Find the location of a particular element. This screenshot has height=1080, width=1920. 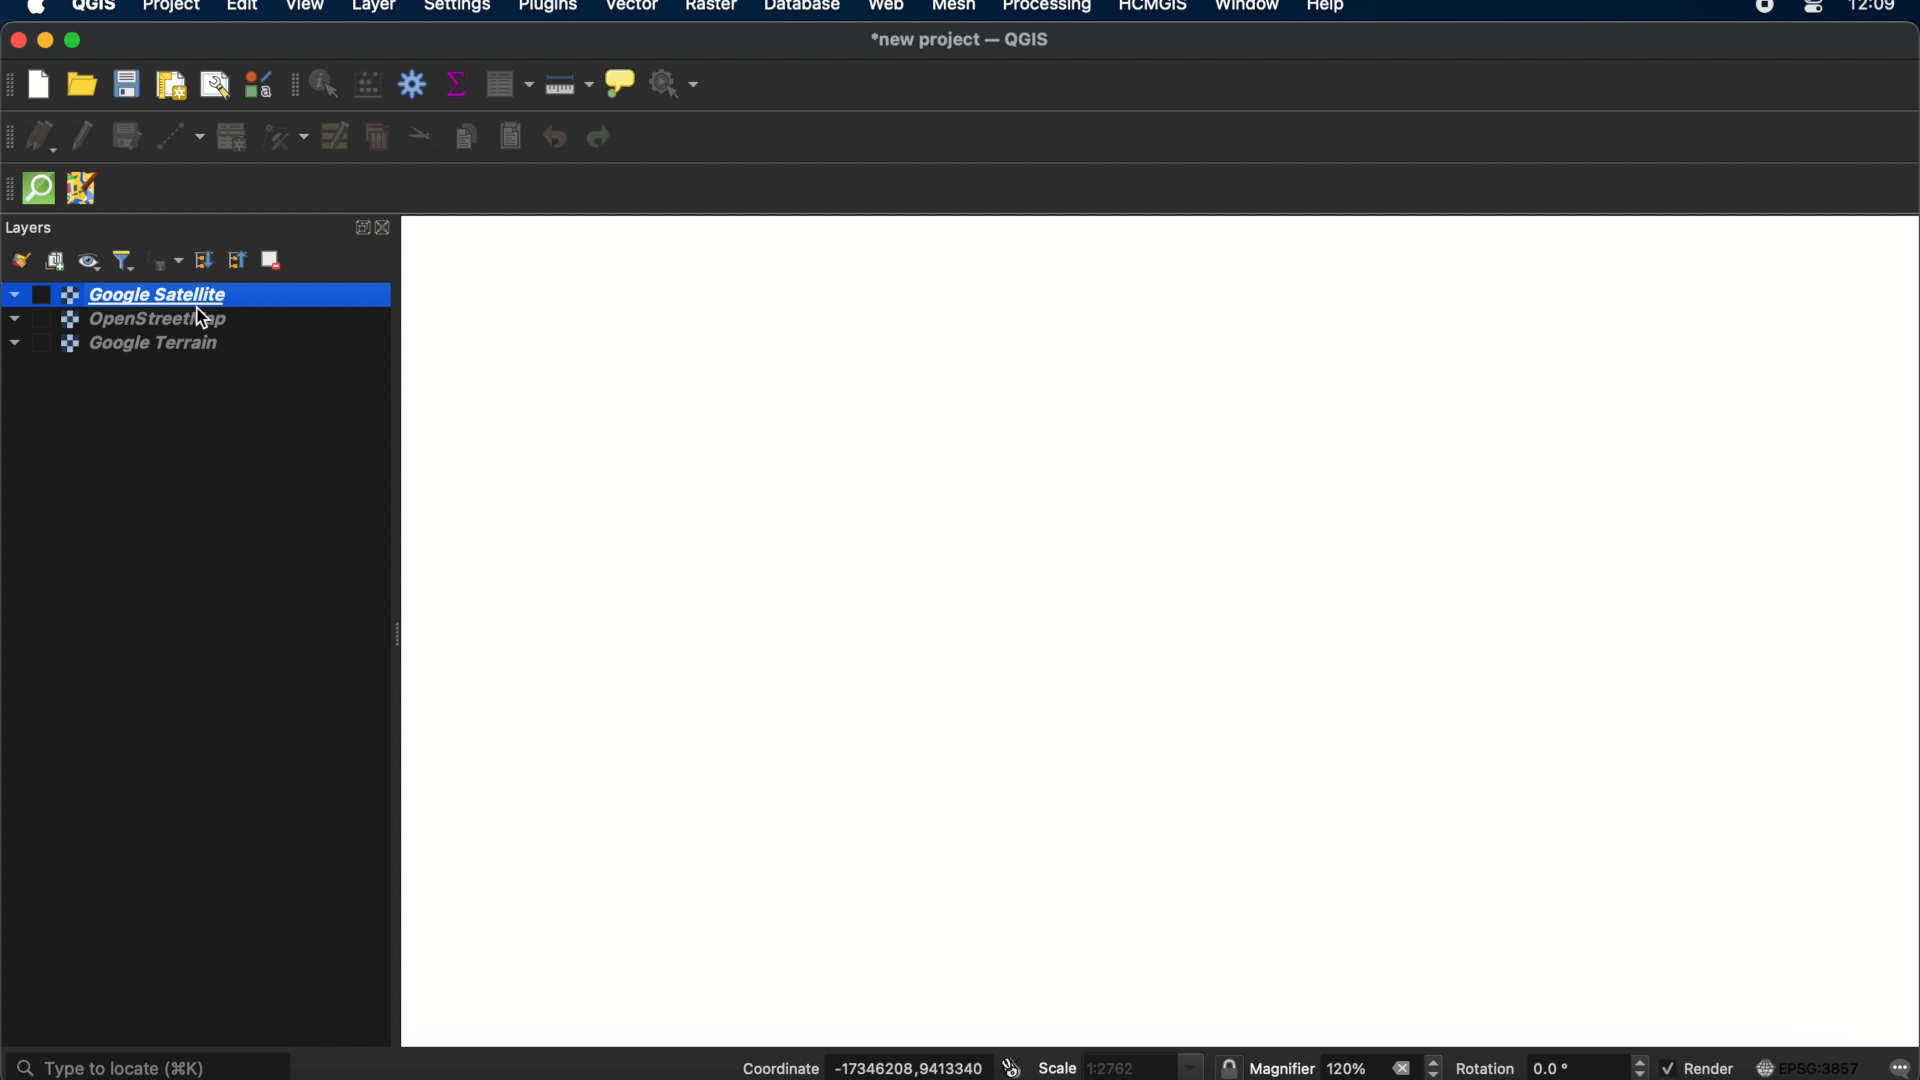

EPSG:3857 is located at coordinates (1812, 1067).